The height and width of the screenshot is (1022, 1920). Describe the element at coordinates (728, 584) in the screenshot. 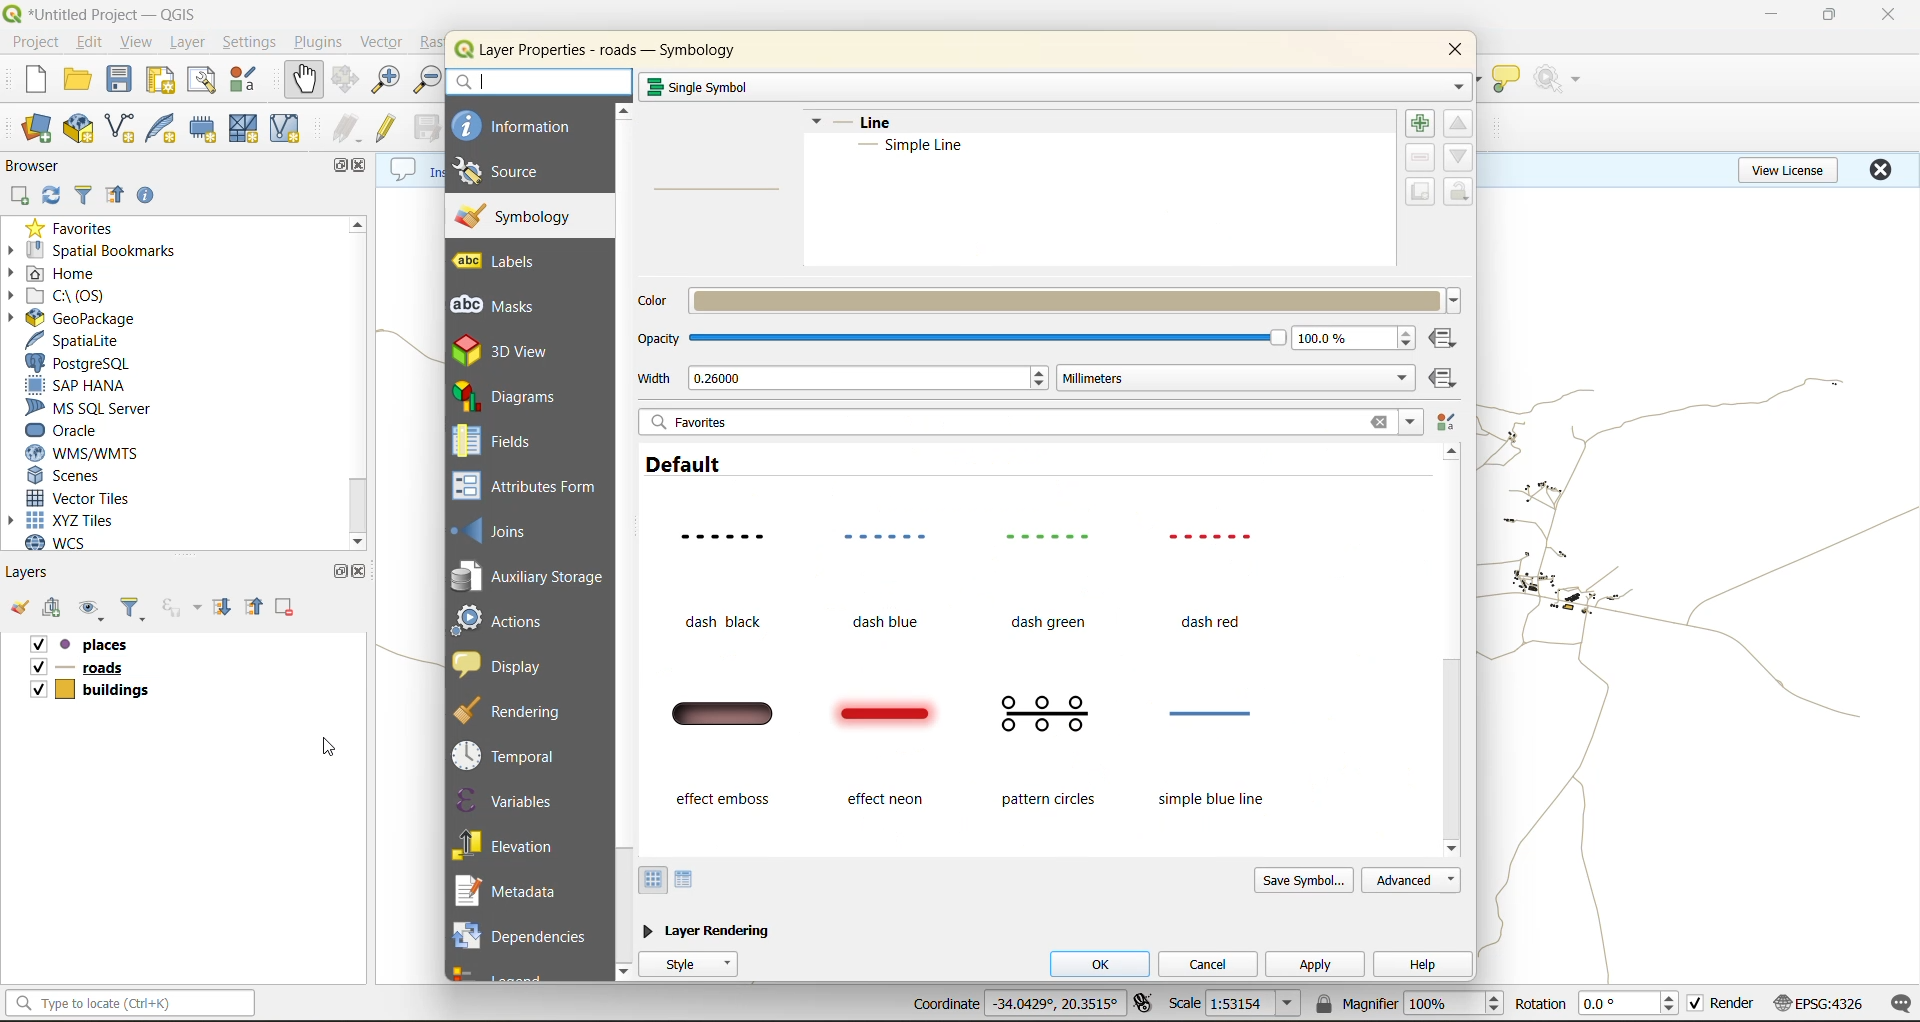

I see `dash black` at that location.